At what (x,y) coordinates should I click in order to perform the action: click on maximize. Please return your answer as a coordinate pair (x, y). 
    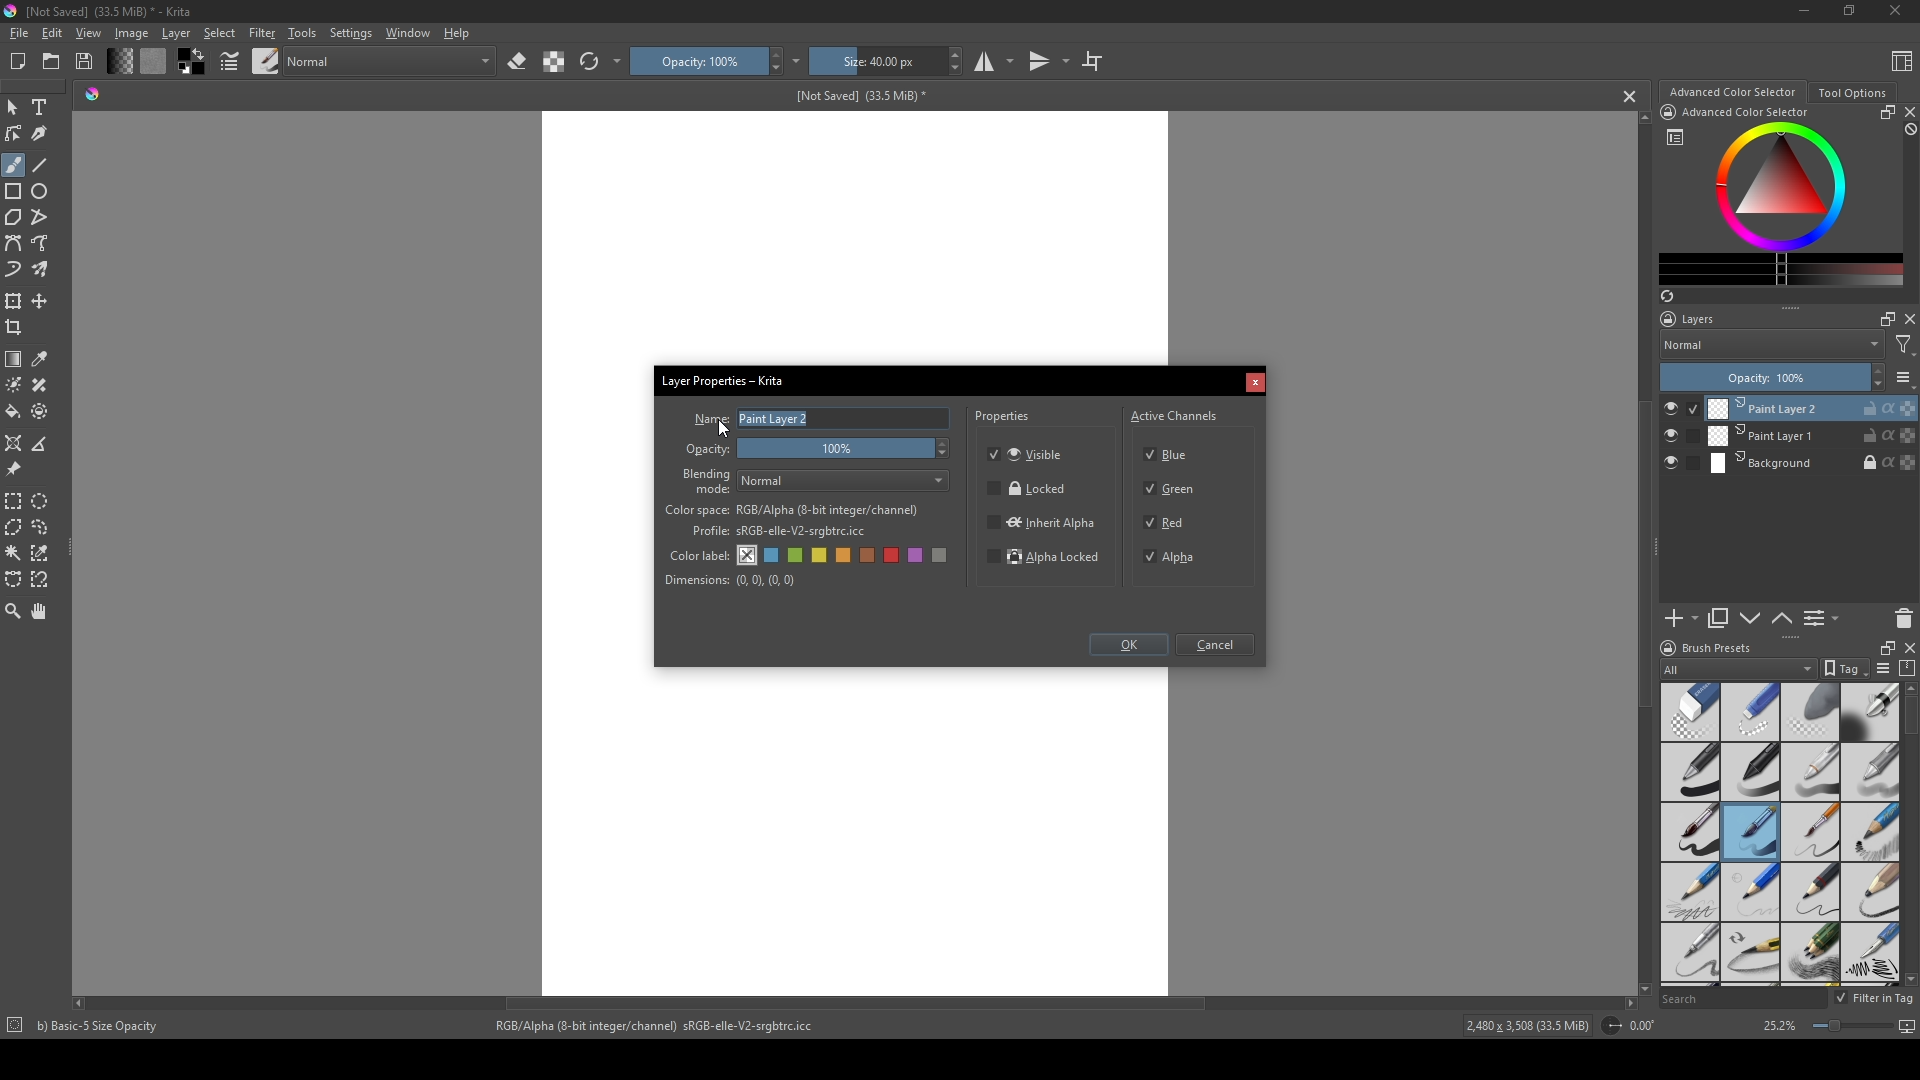
    Looking at the image, I should click on (1883, 318).